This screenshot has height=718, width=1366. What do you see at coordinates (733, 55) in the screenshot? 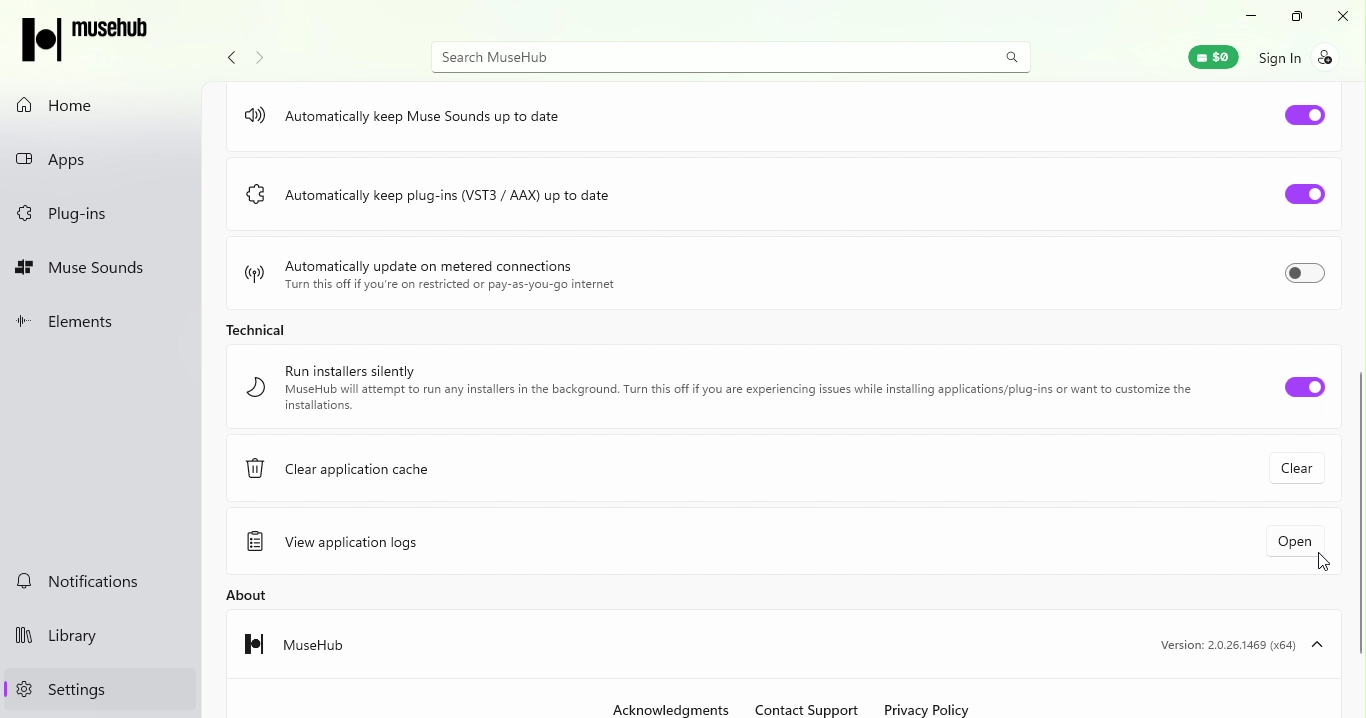
I see `Search bar` at bounding box center [733, 55].